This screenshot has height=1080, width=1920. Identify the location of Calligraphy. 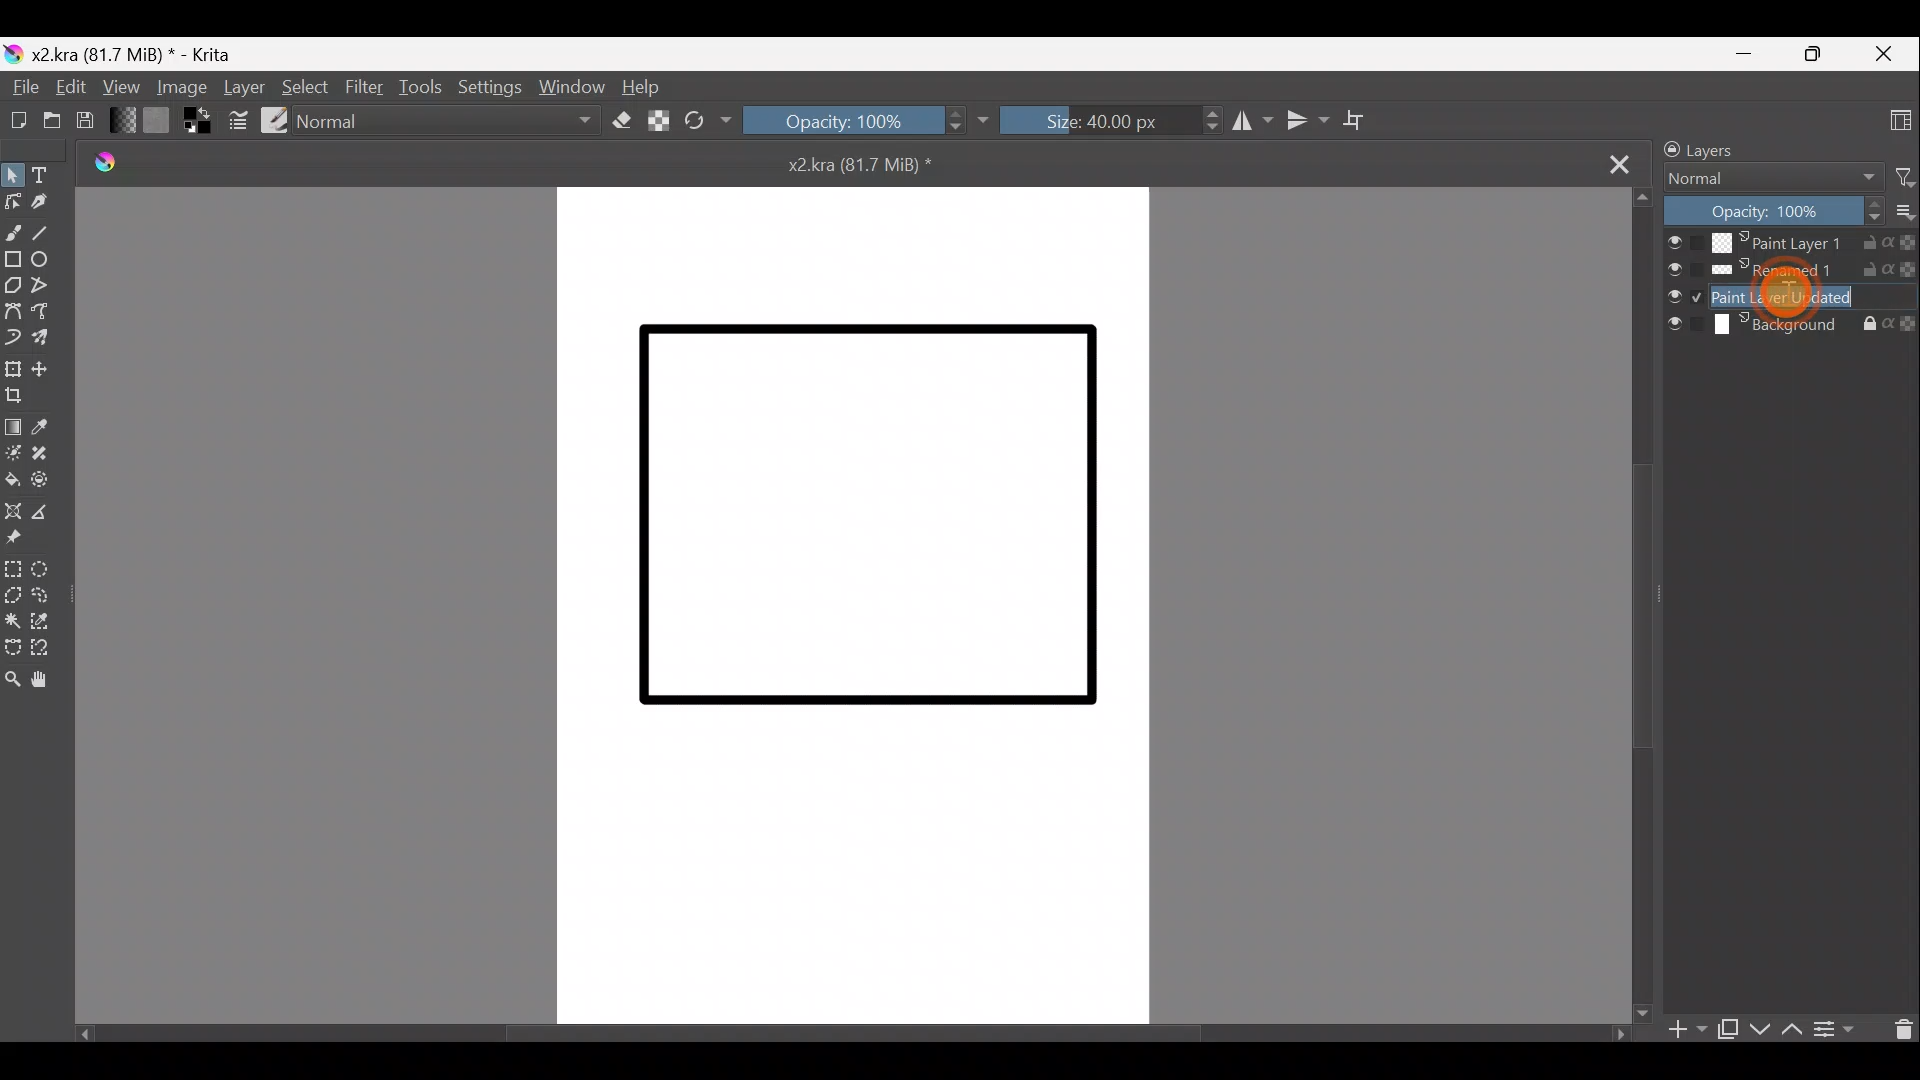
(43, 201).